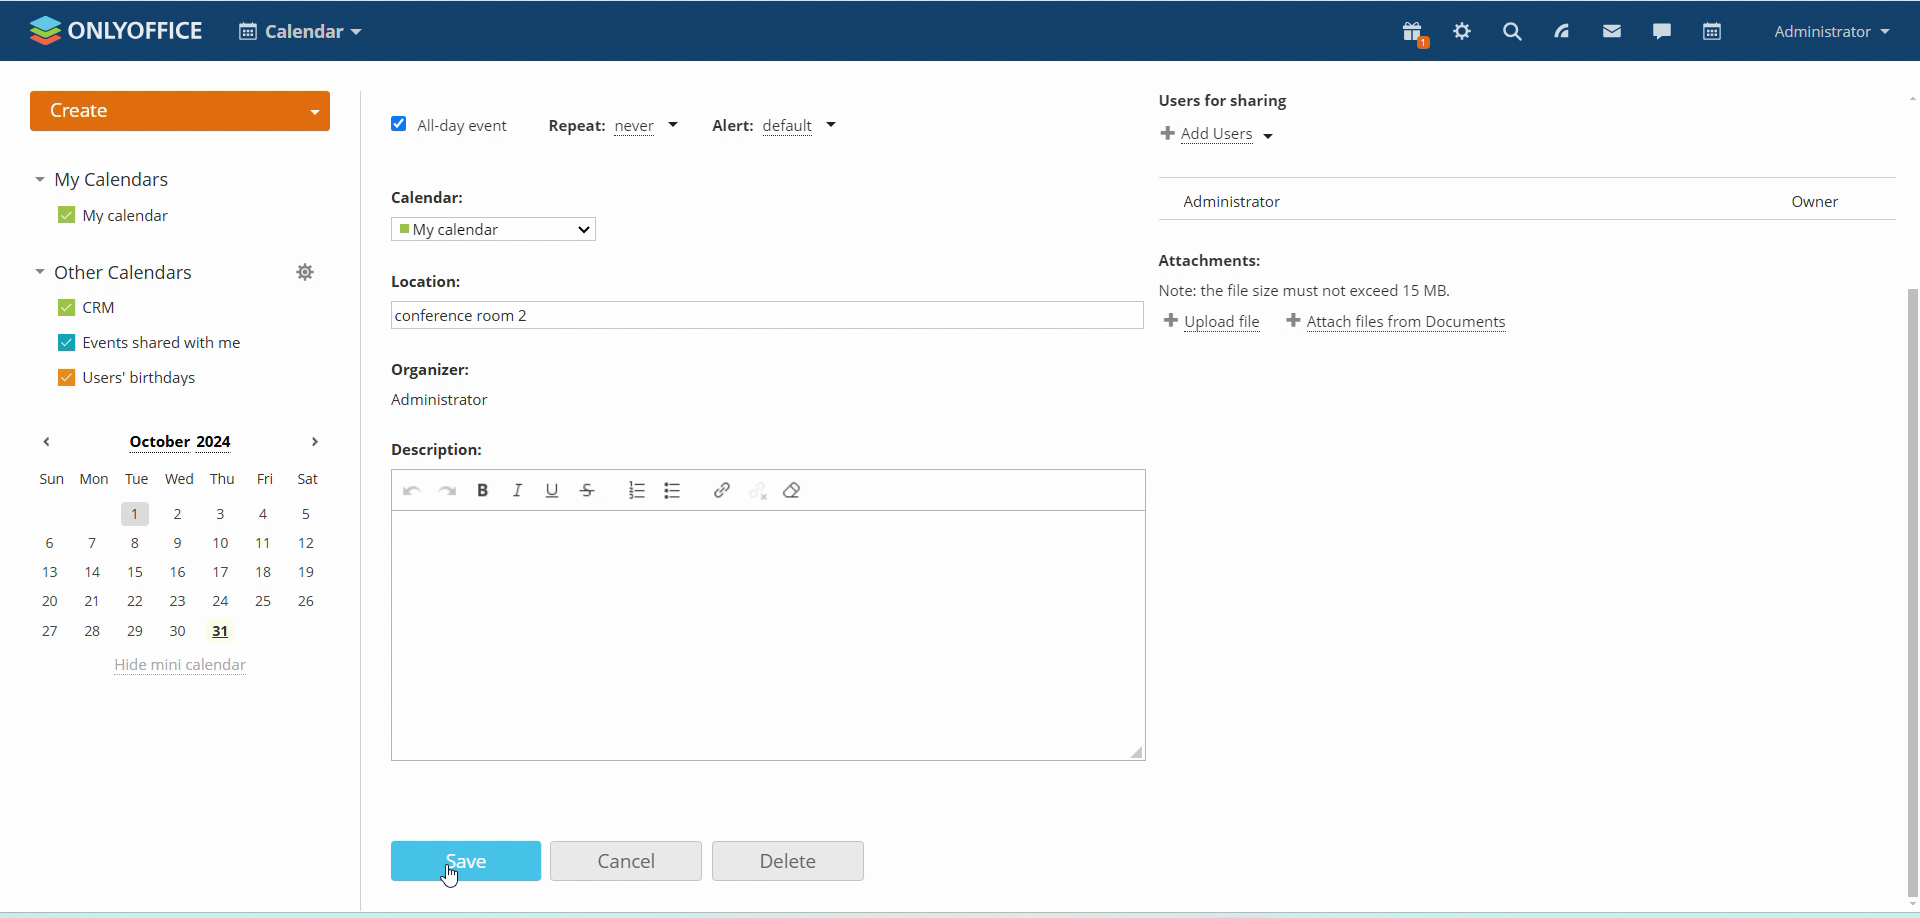 The width and height of the screenshot is (1920, 918). I want to click on unlink, so click(753, 490).